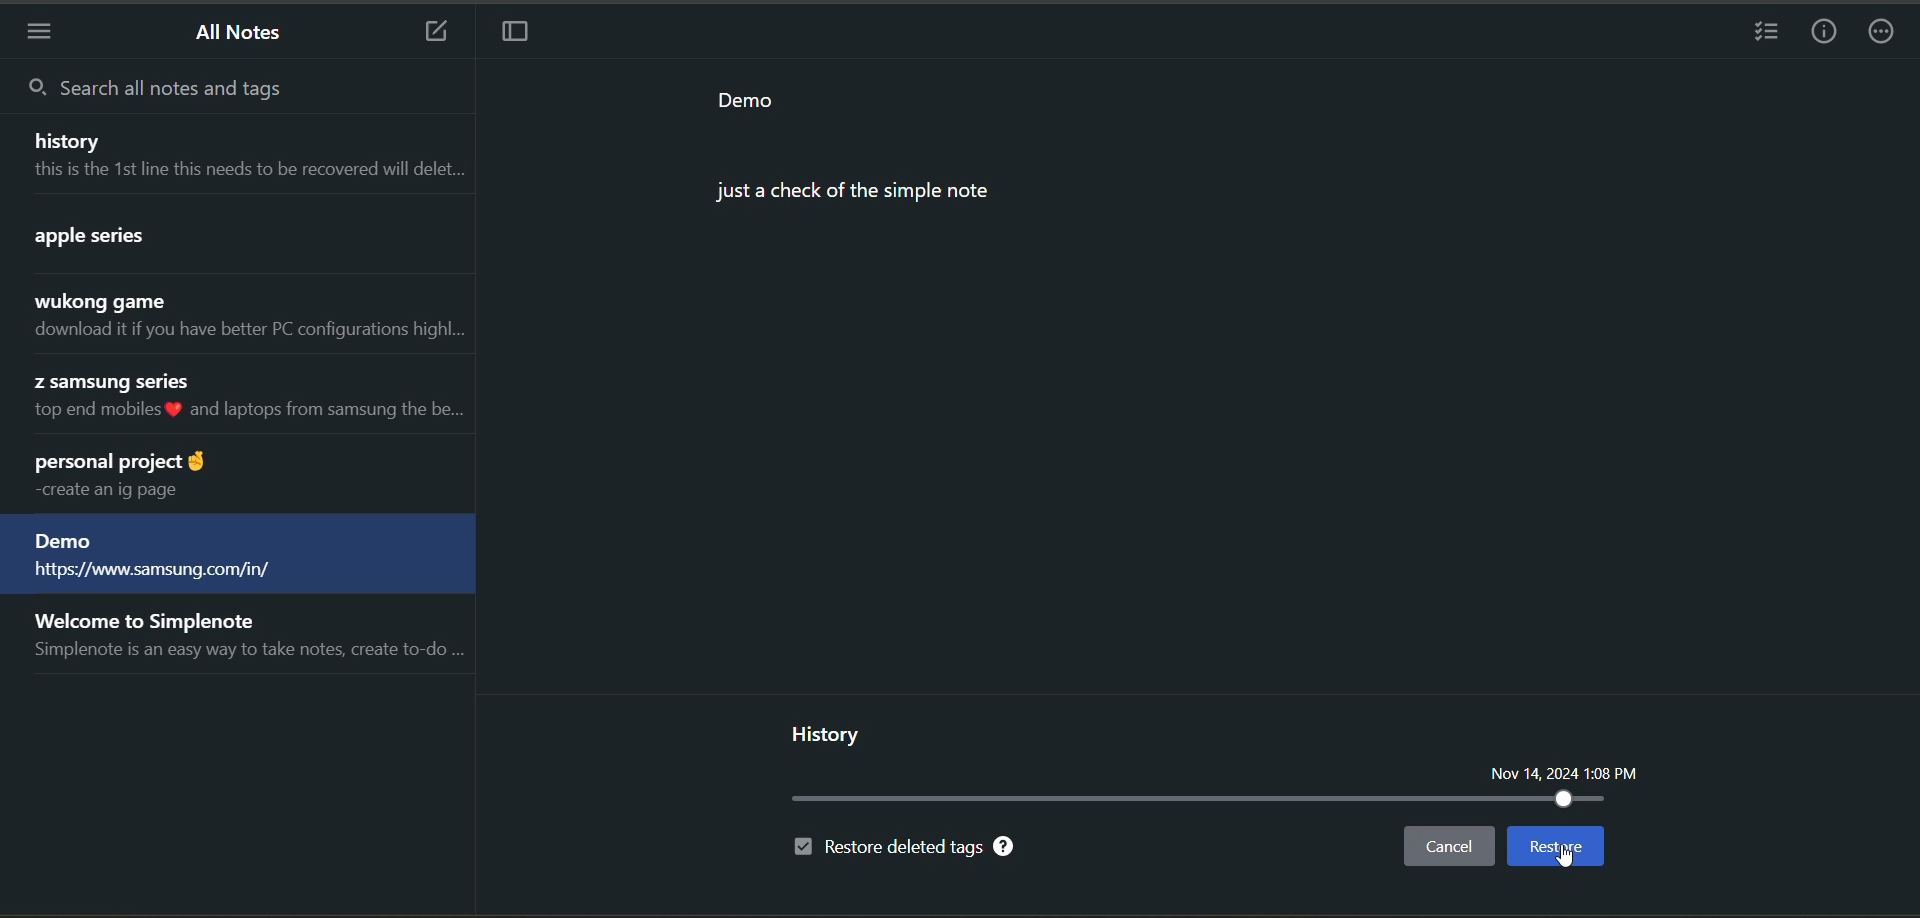  I want to click on note title and preview, so click(238, 153).